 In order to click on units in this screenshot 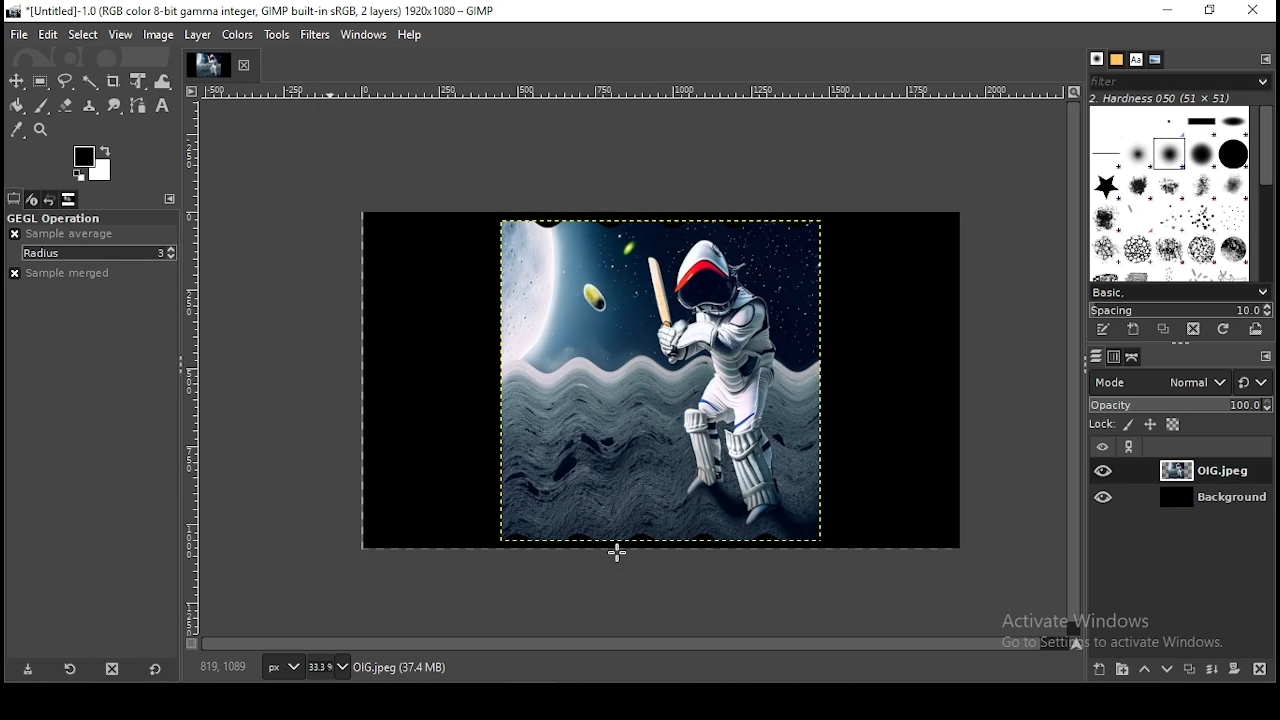, I will do `click(283, 668)`.